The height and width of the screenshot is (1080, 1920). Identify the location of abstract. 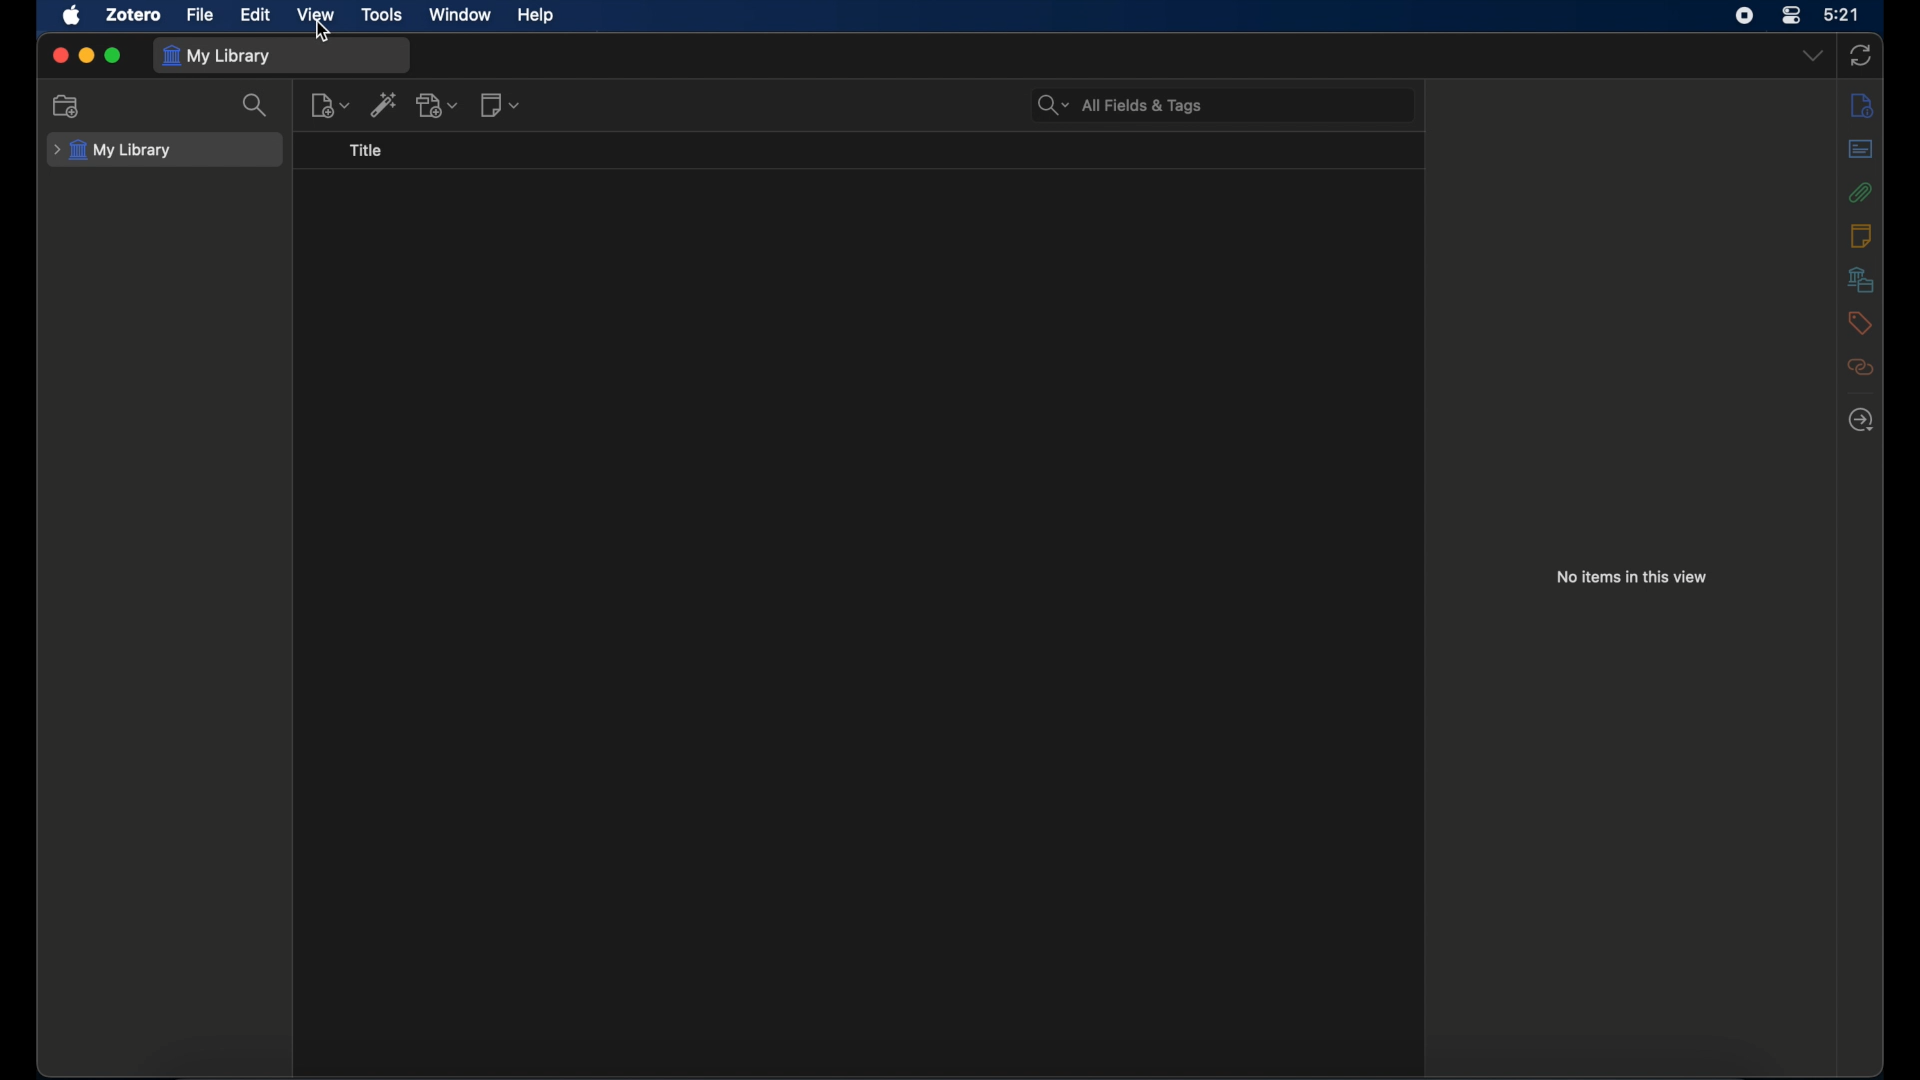
(1859, 148).